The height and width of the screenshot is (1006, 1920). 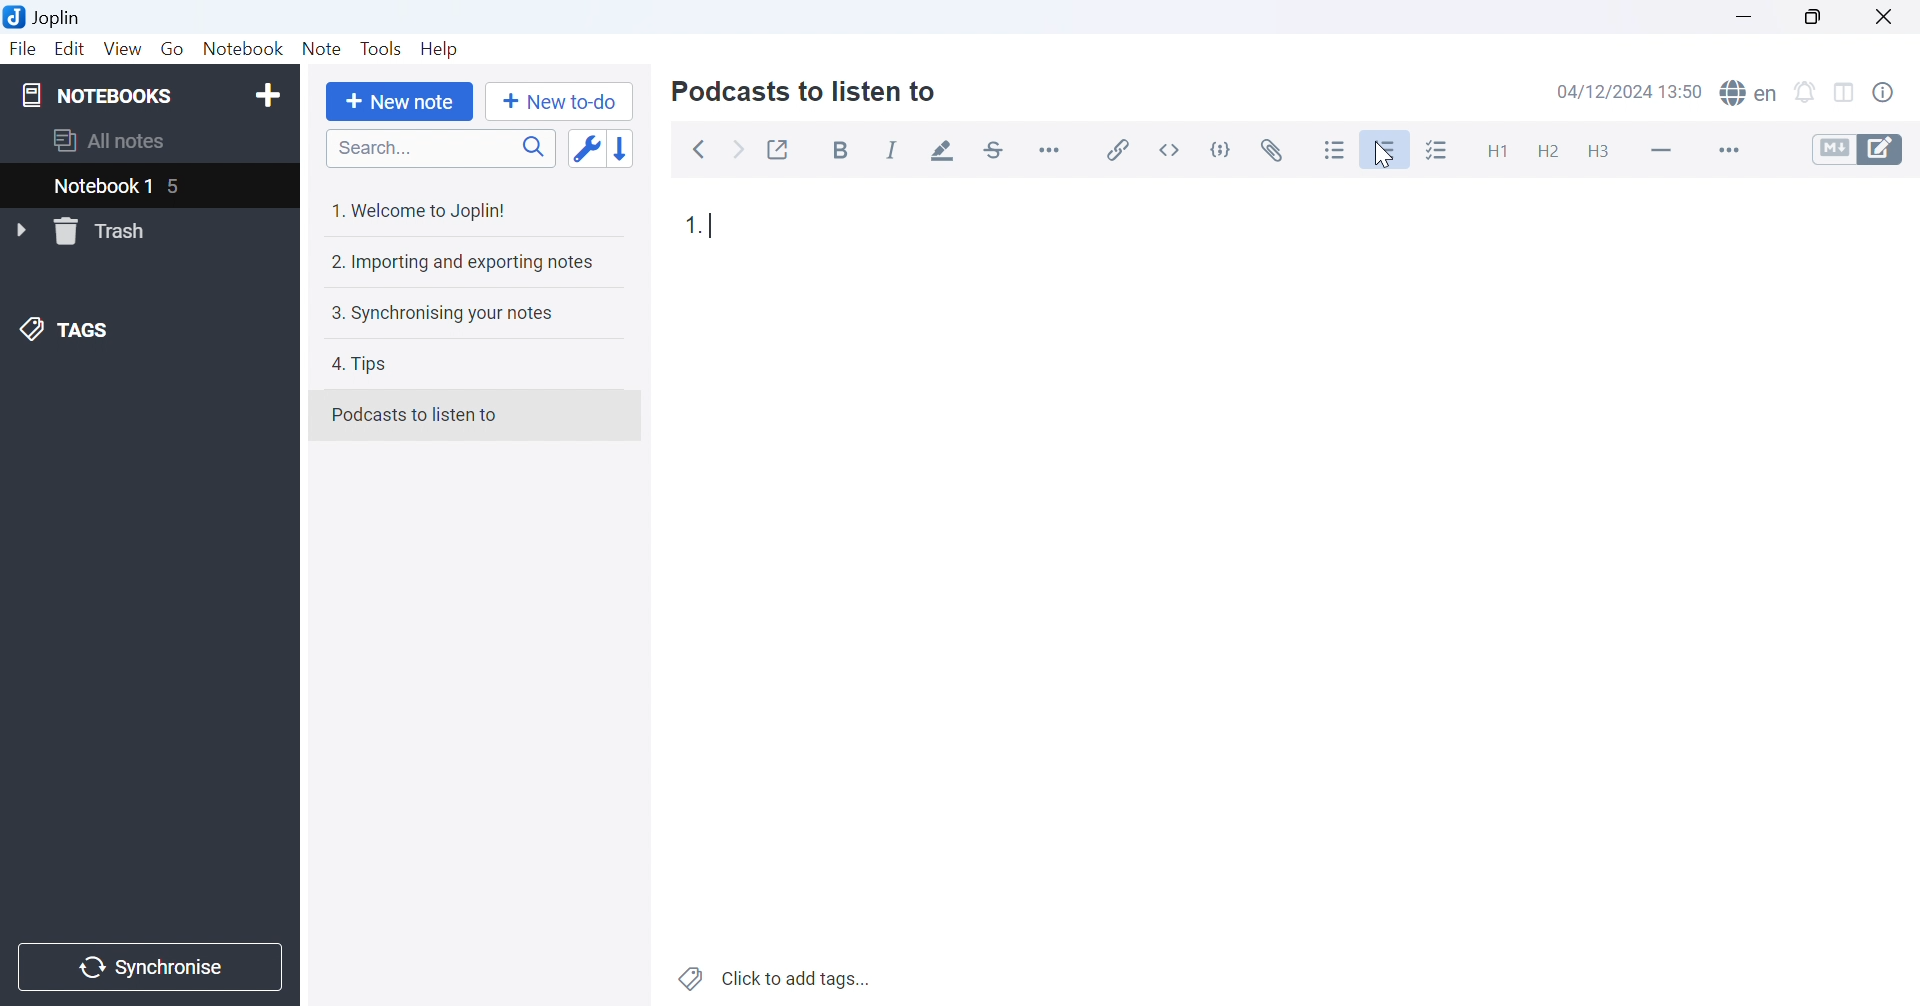 What do you see at coordinates (1275, 147) in the screenshot?
I see `Attach file` at bounding box center [1275, 147].